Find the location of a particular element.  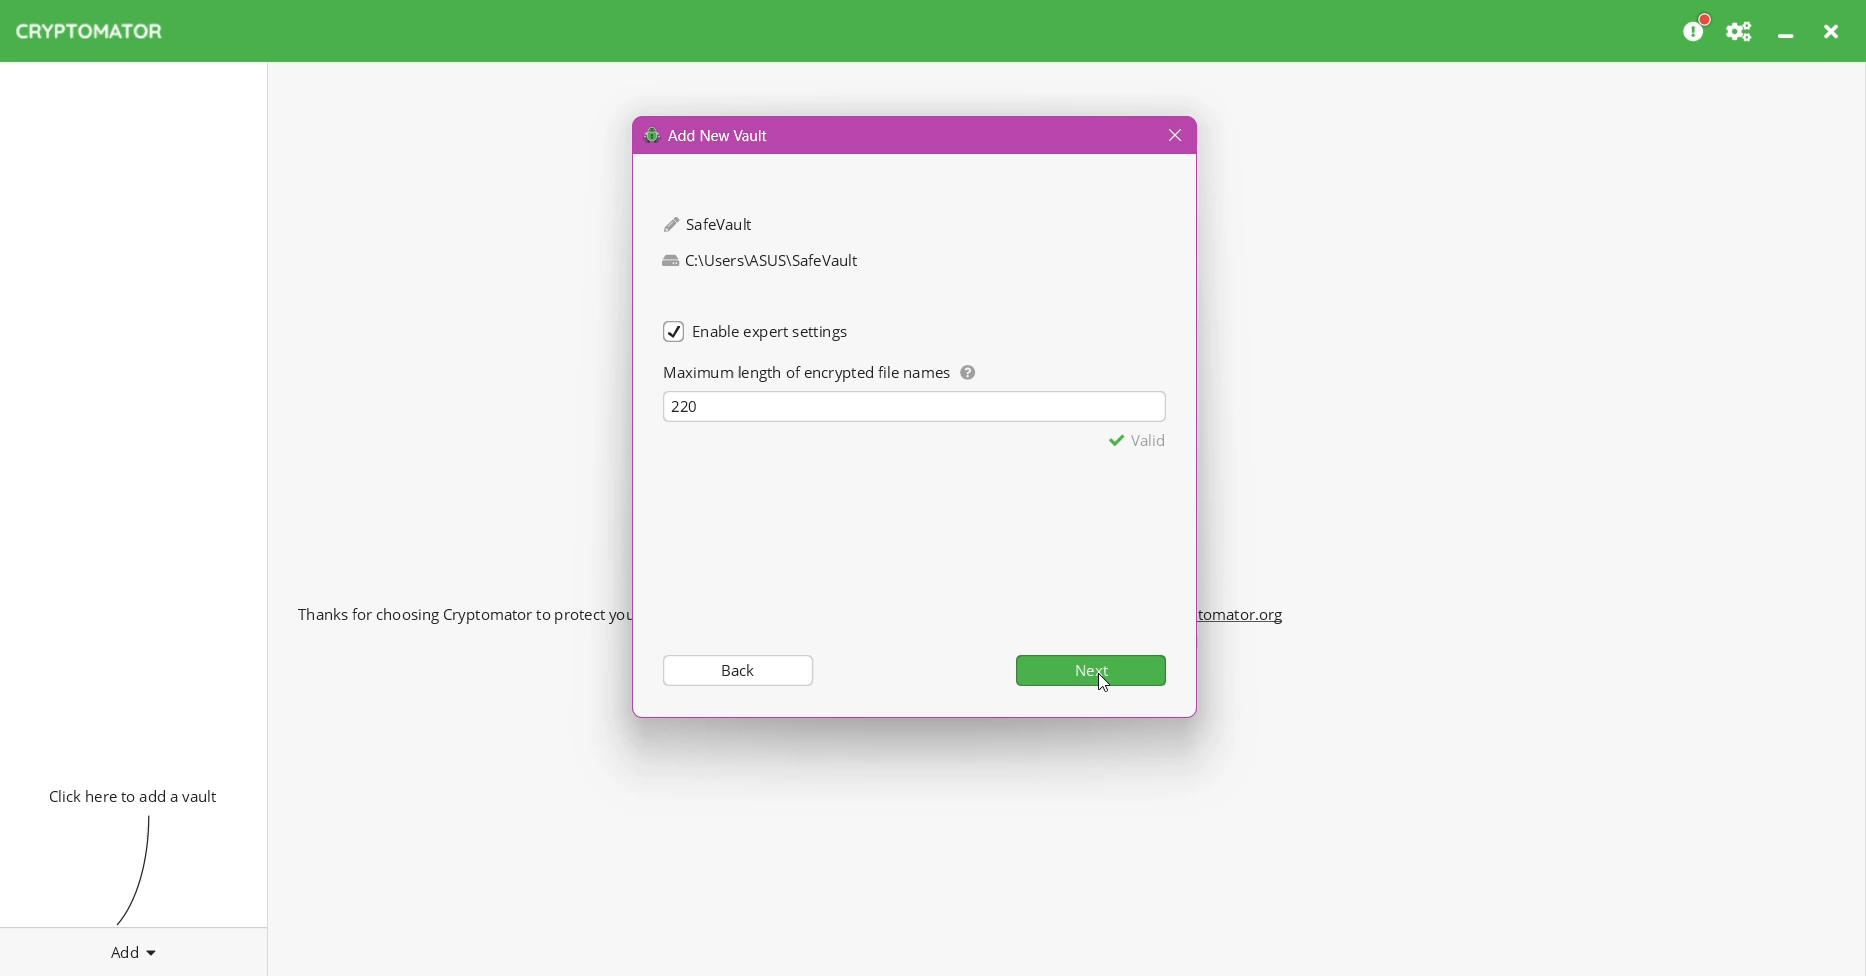

(un)select Enable expert settings is located at coordinates (755, 332).